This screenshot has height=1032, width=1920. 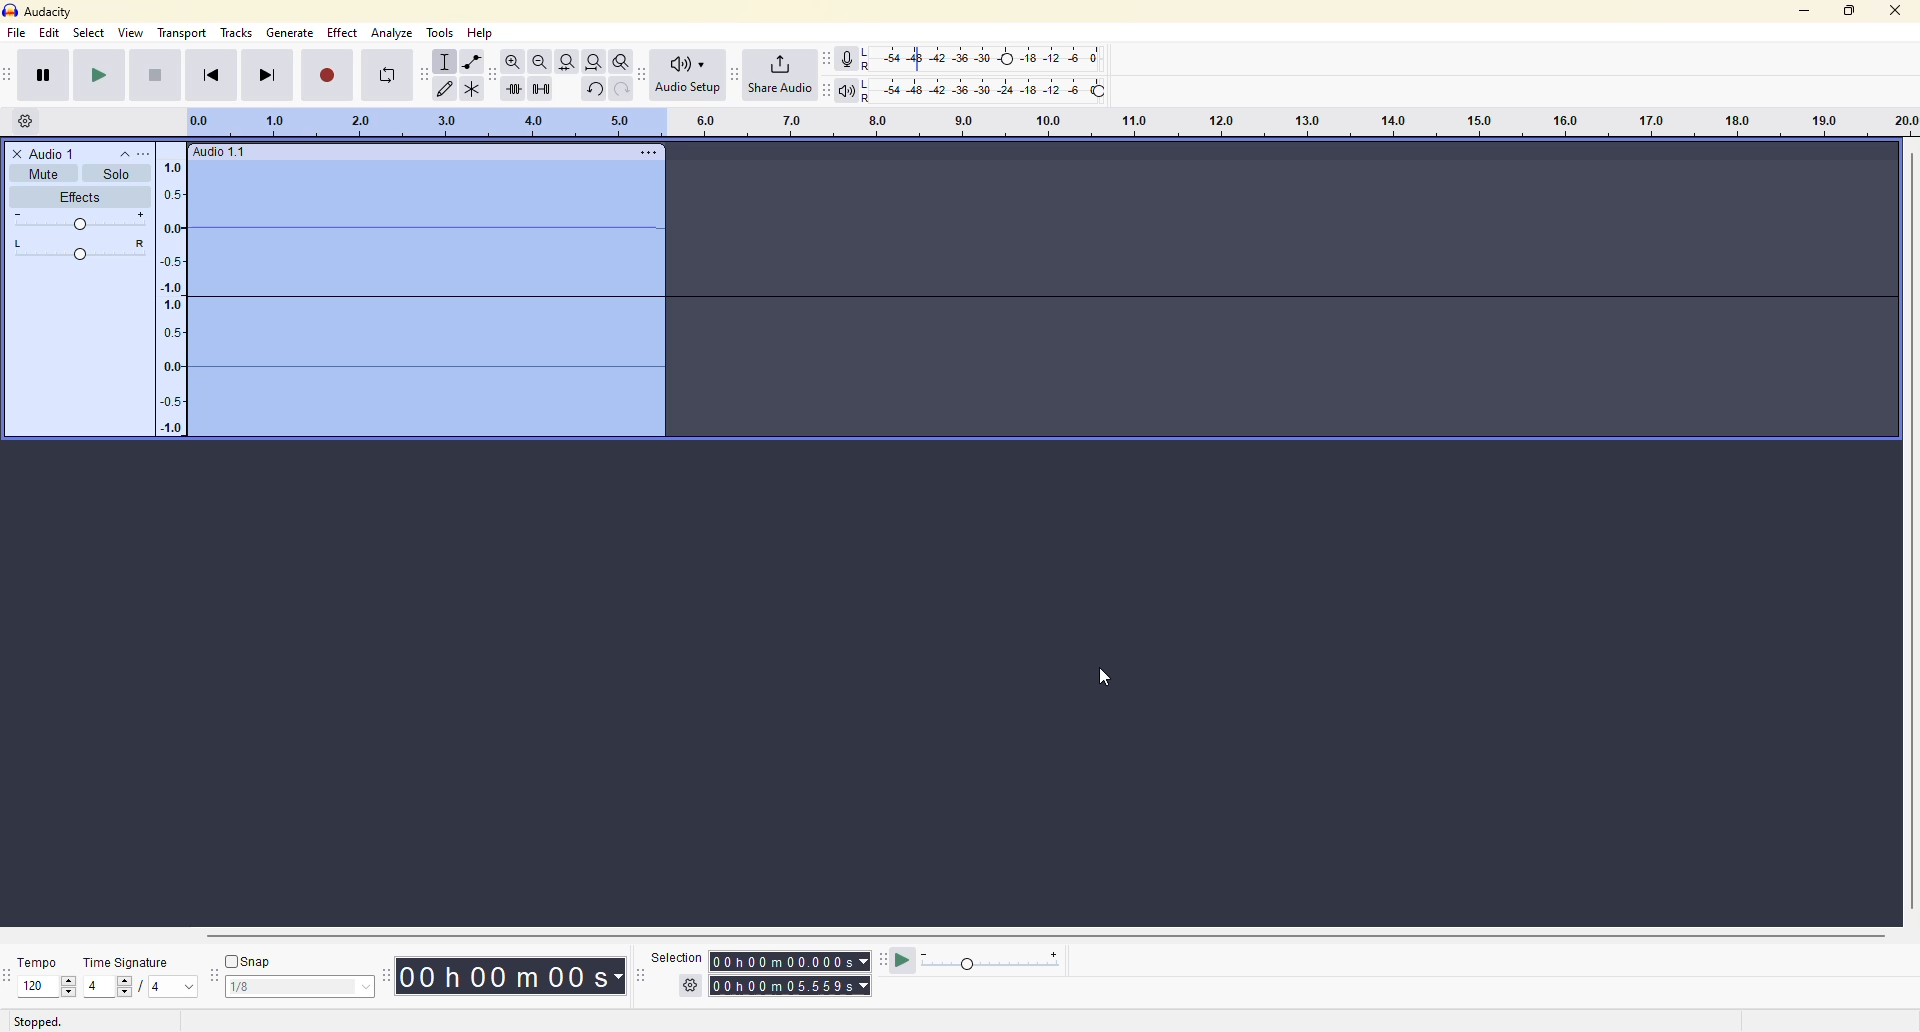 What do you see at coordinates (476, 87) in the screenshot?
I see `multi tool` at bounding box center [476, 87].